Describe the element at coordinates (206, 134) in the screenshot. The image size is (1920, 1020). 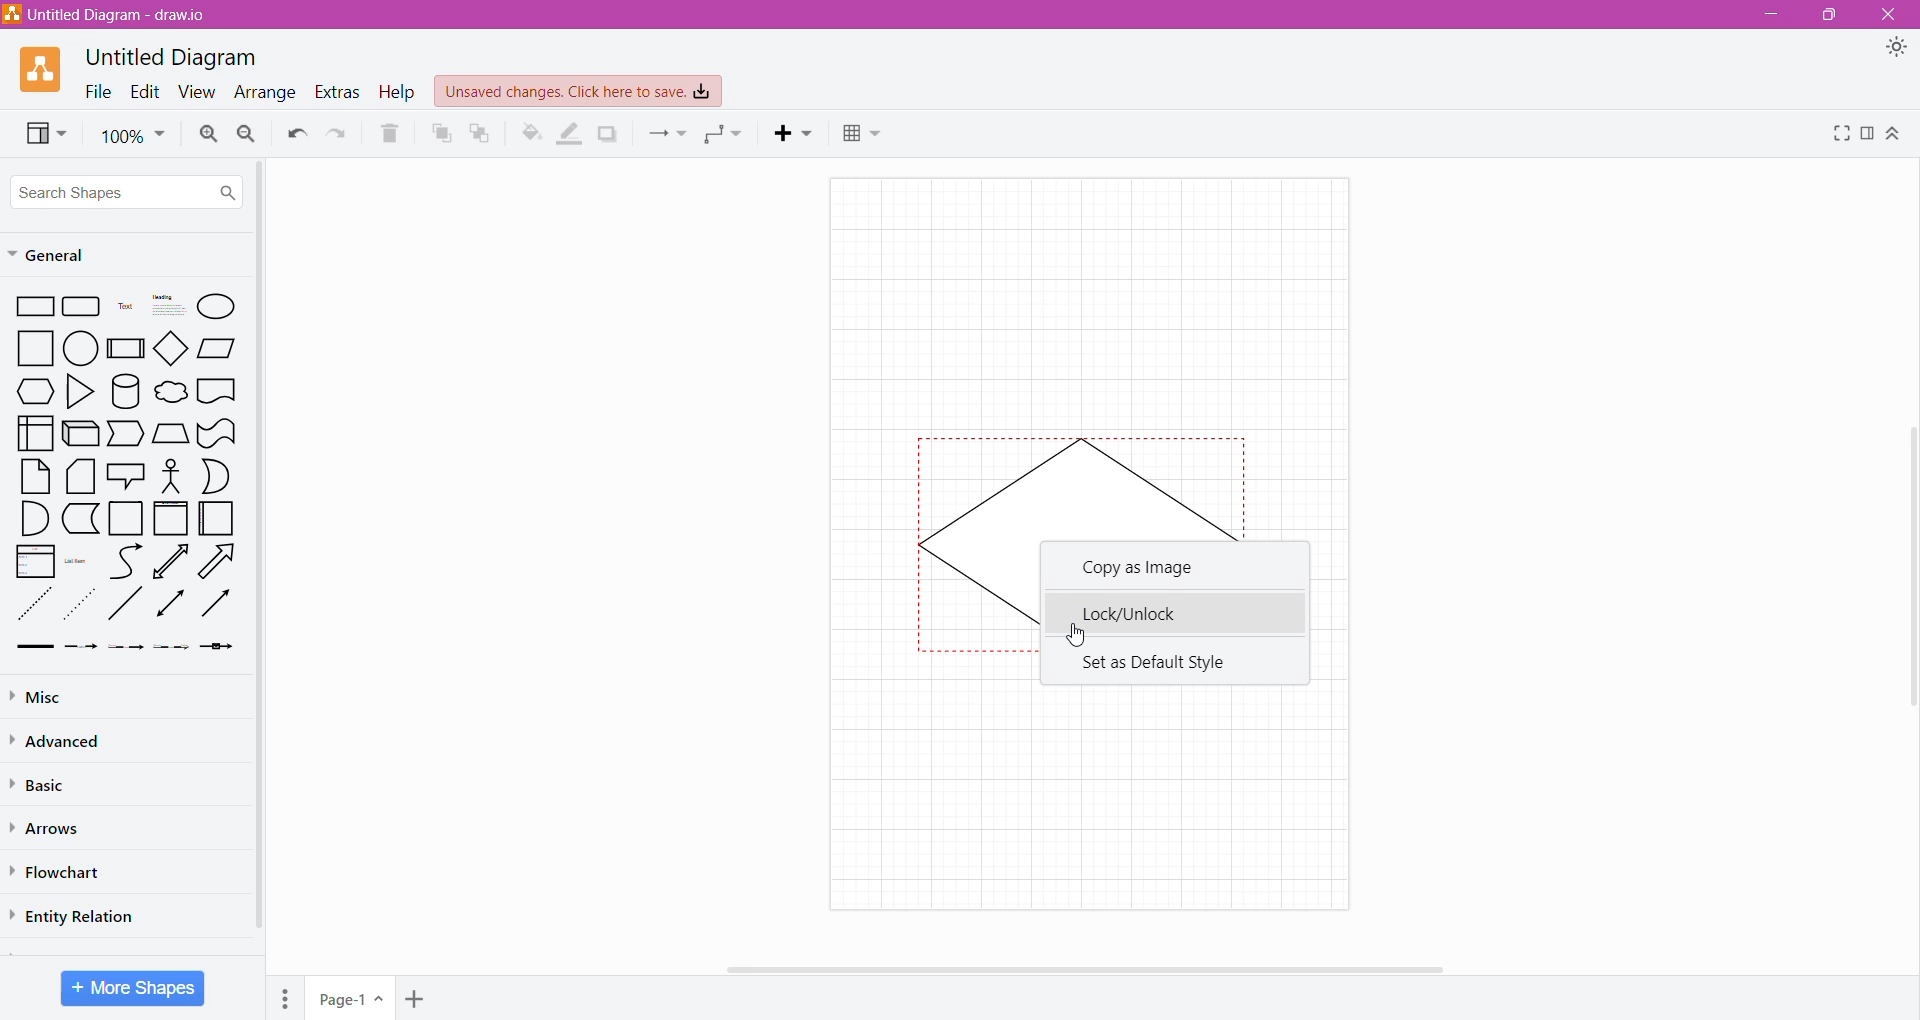
I see `Zoom In` at that location.